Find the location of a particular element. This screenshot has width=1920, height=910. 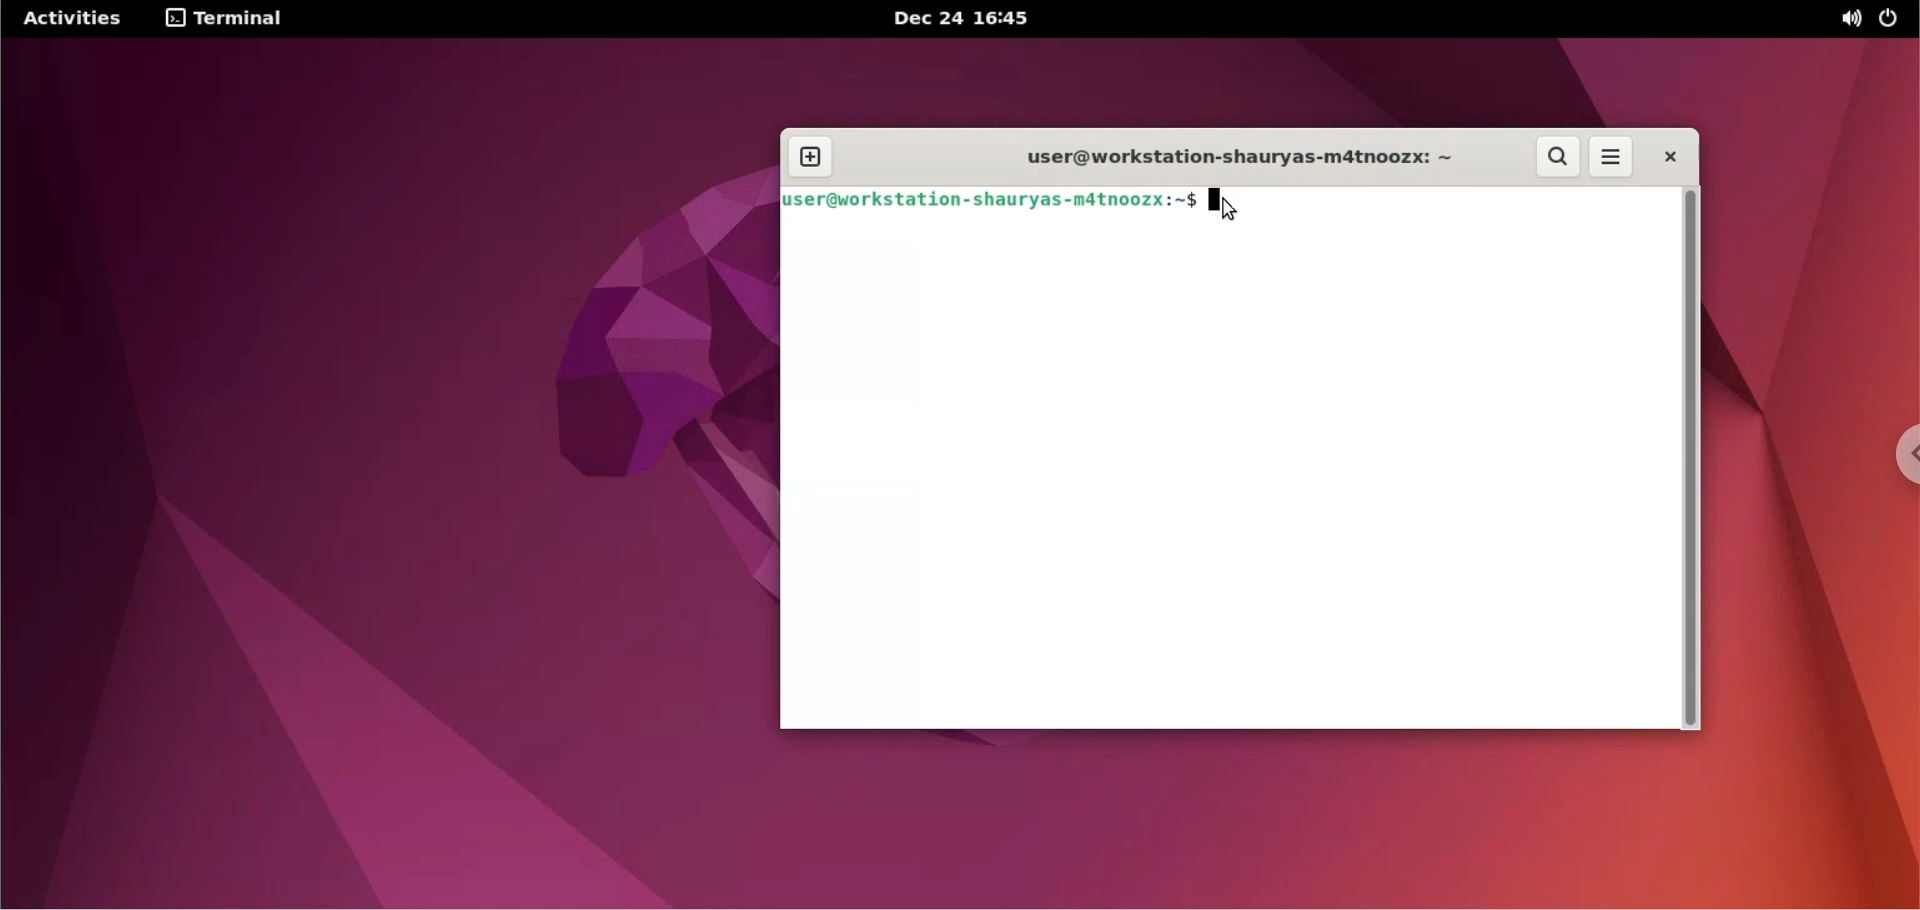

terminal menus is located at coordinates (1609, 158).